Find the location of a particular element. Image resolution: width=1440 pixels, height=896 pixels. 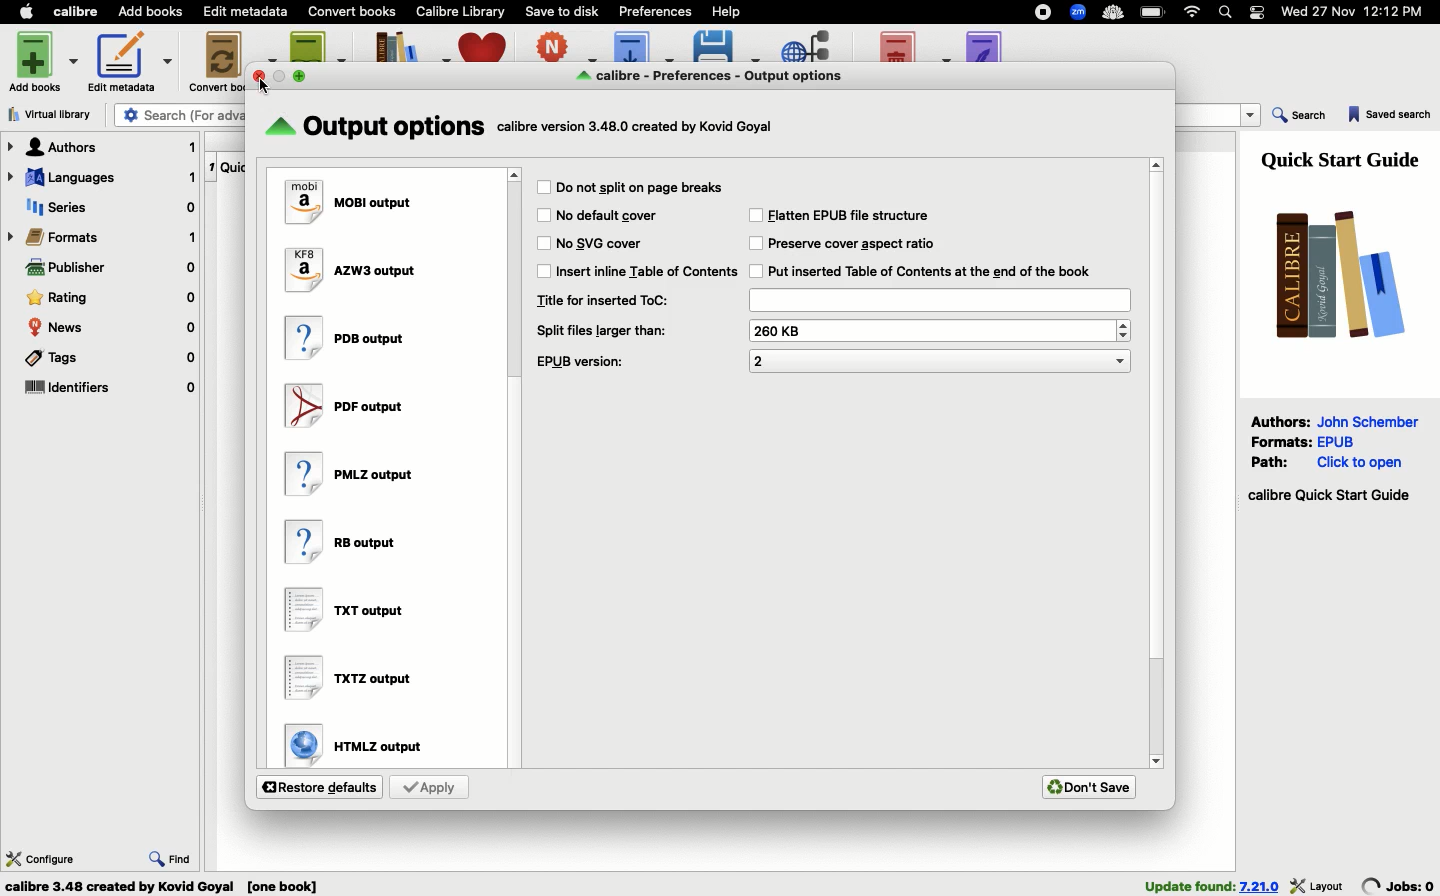

Find is located at coordinates (171, 856).